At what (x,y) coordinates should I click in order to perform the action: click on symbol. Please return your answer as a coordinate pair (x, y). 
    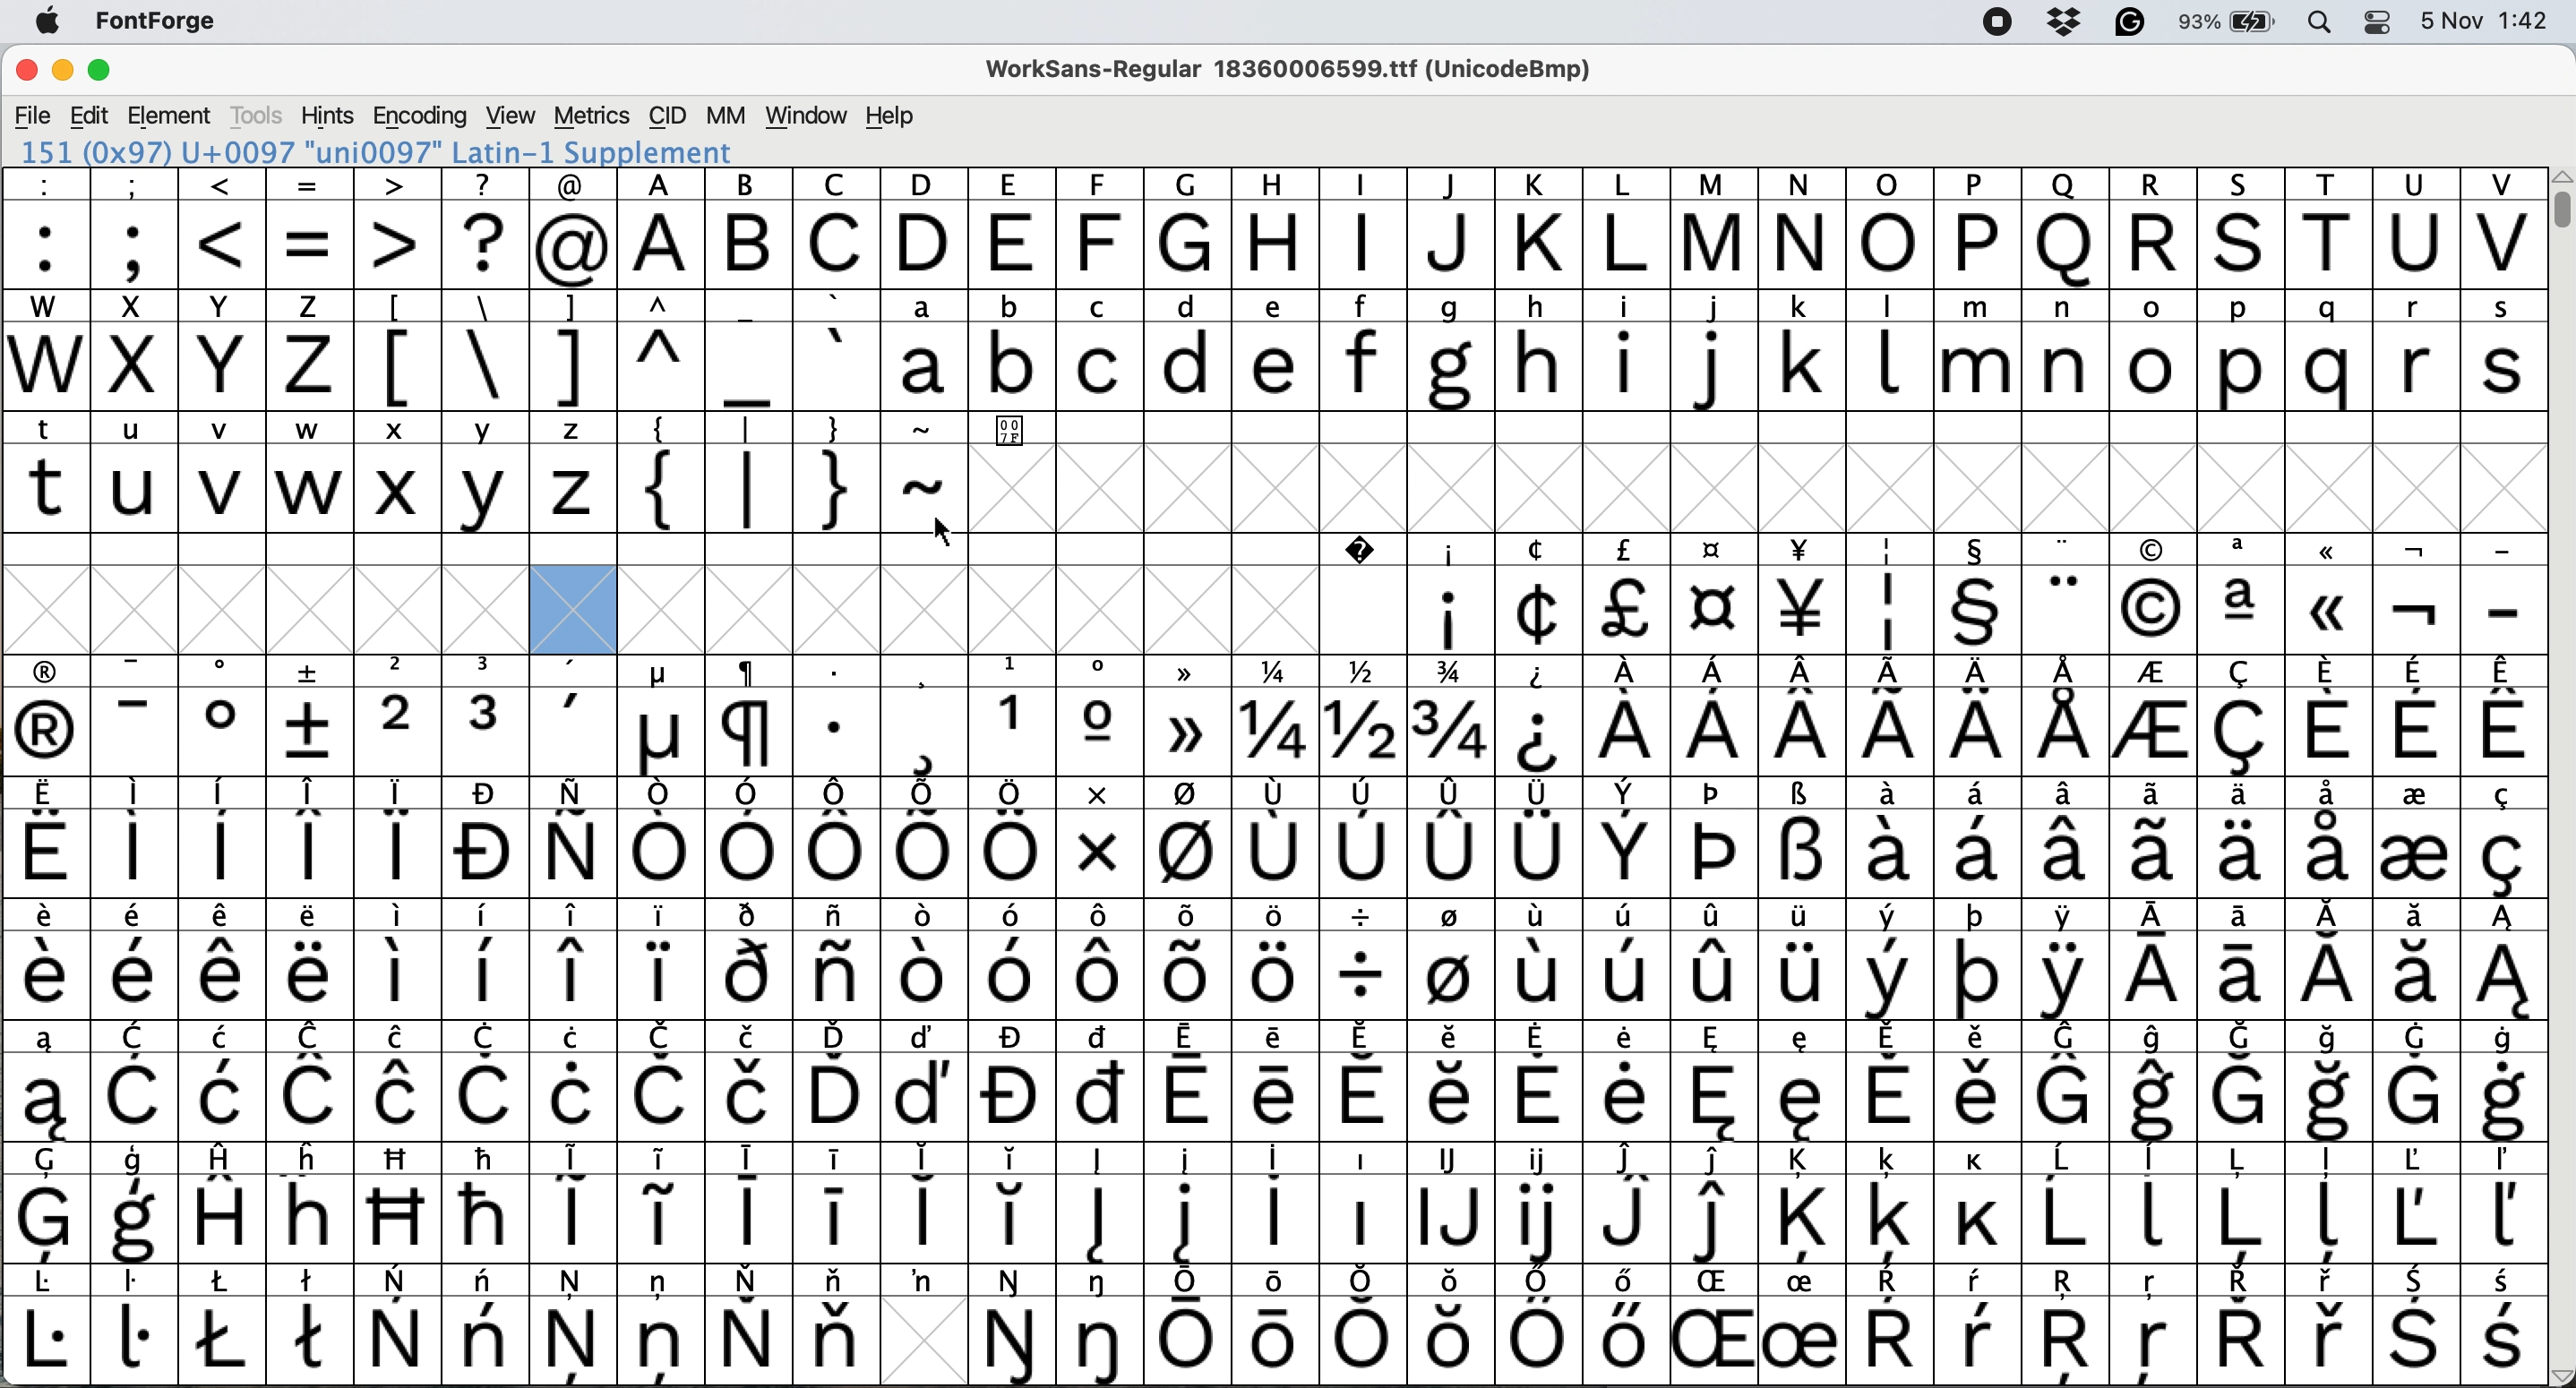
    Looking at the image, I should click on (1101, 716).